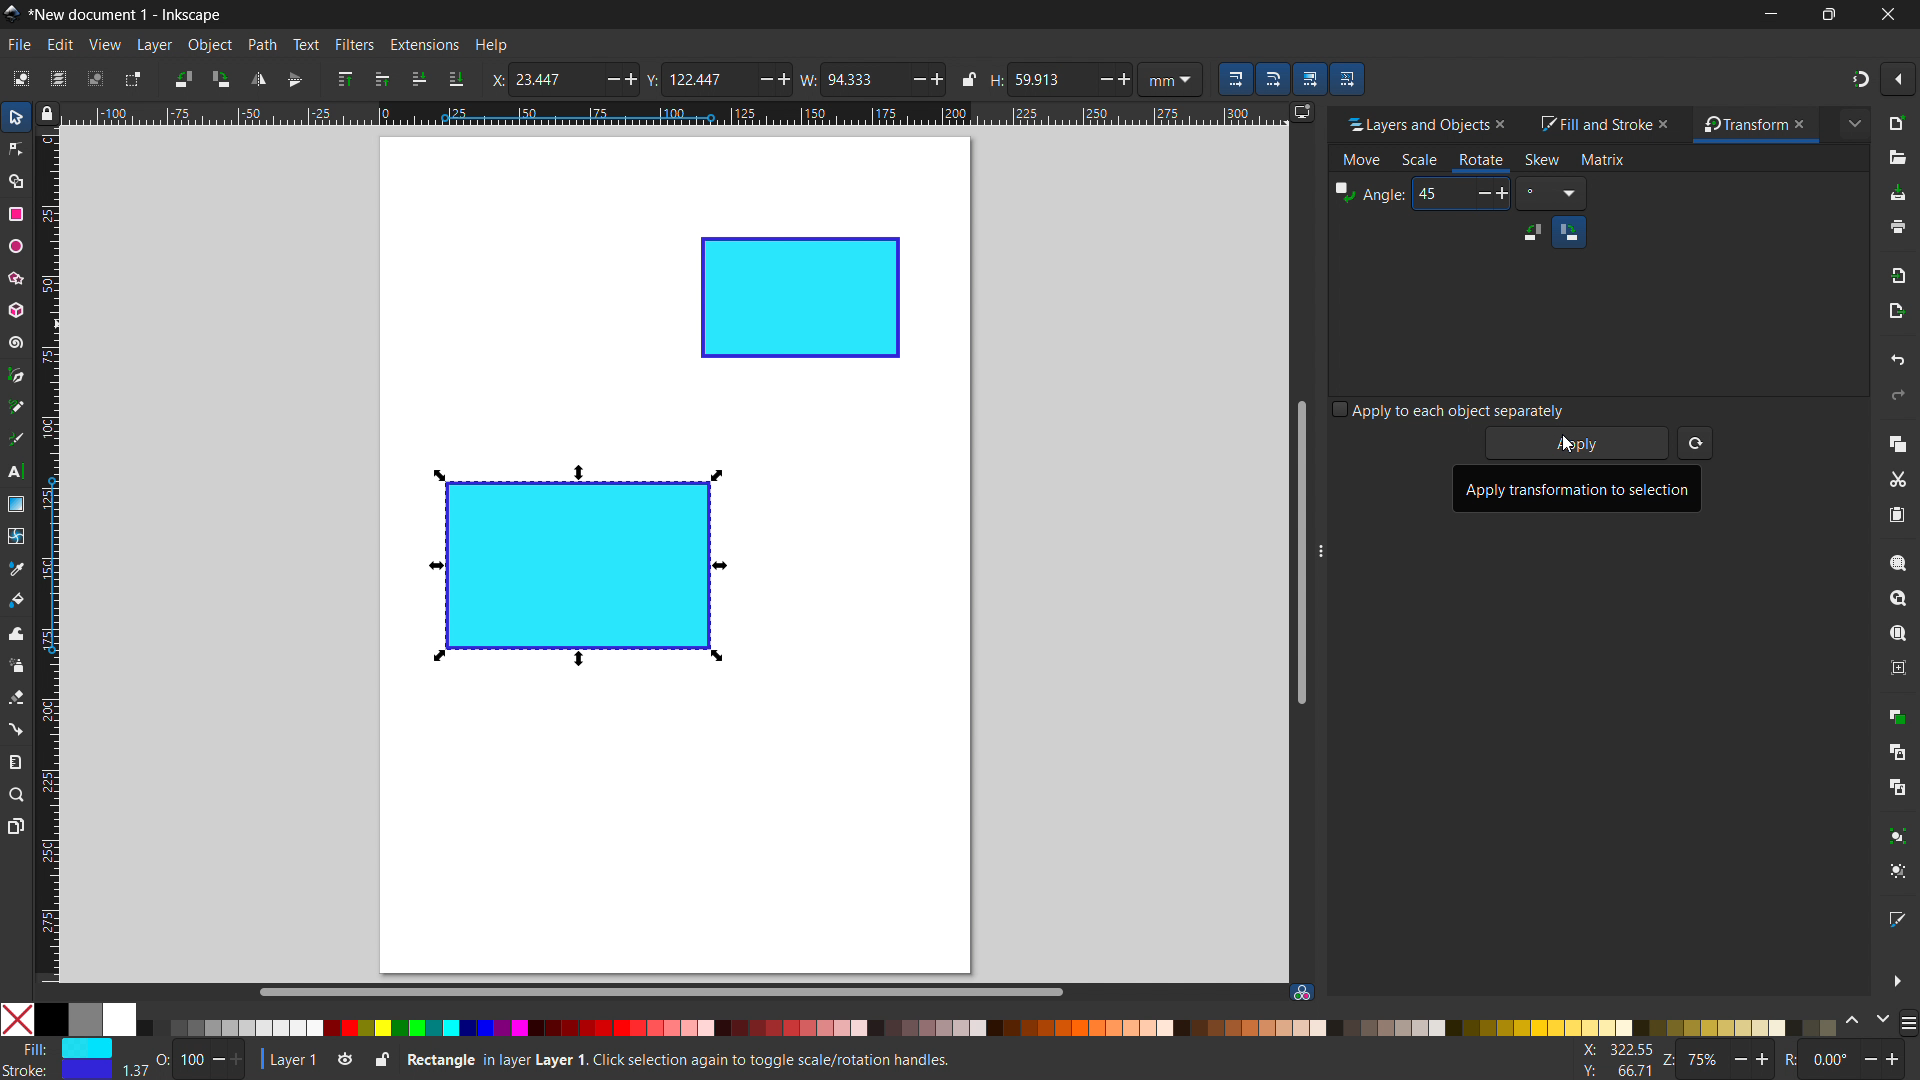 This screenshot has width=1920, height=1080. What do you see at coordinates (1861, 79) in the screenshot?
I see `snapping` at bounding box center [1861, 79].